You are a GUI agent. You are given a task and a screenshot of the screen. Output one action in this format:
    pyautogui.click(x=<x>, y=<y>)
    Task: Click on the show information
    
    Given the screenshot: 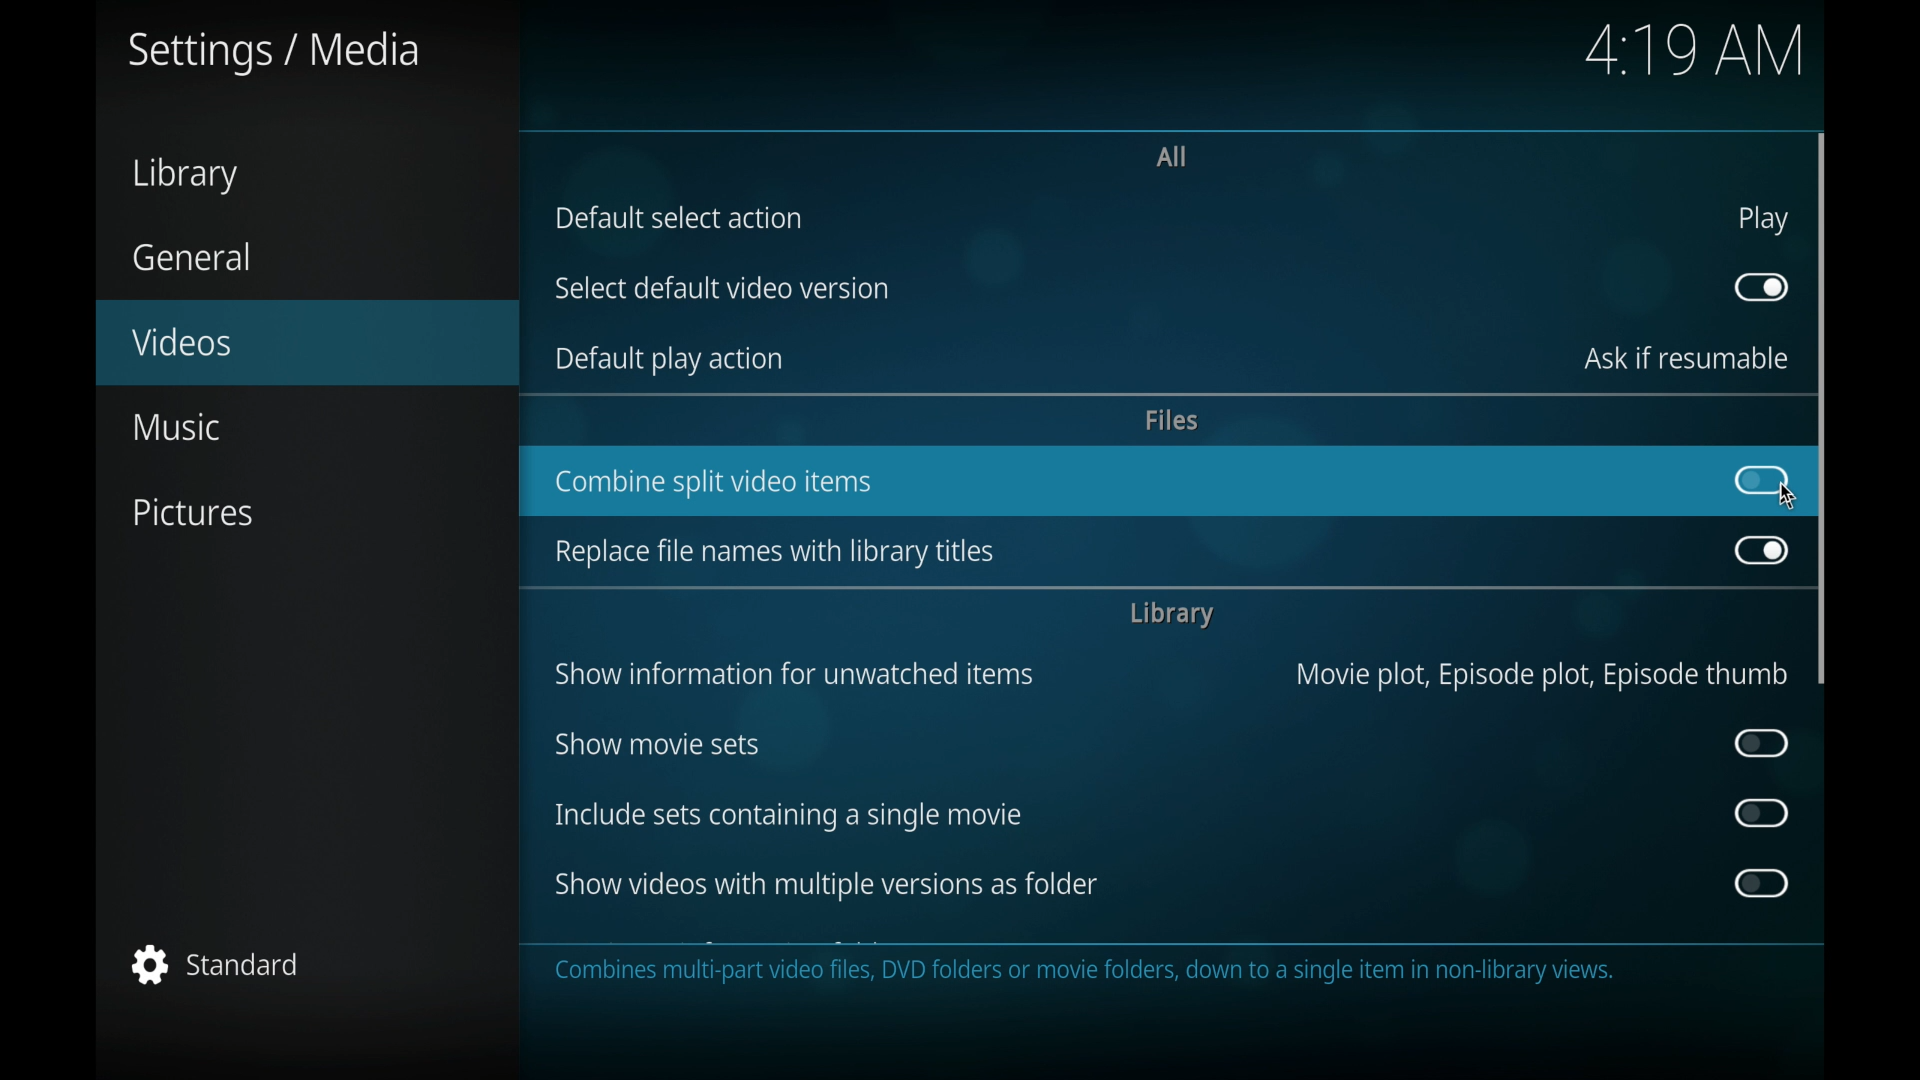 What is the action you would take?
    pyautogui.click(x=794, y=675)
    